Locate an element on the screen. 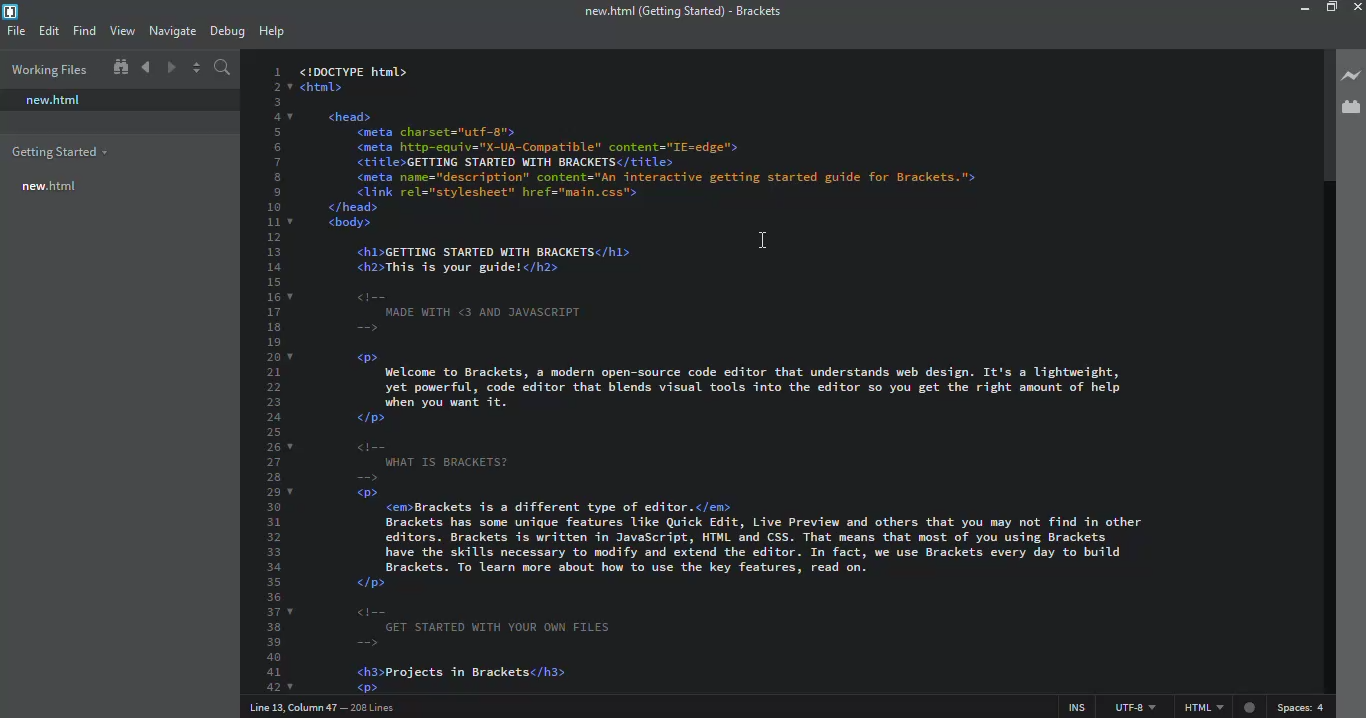 The height and width of the screenshot is (718, 1366). debug is located at coordinates (223, 29).